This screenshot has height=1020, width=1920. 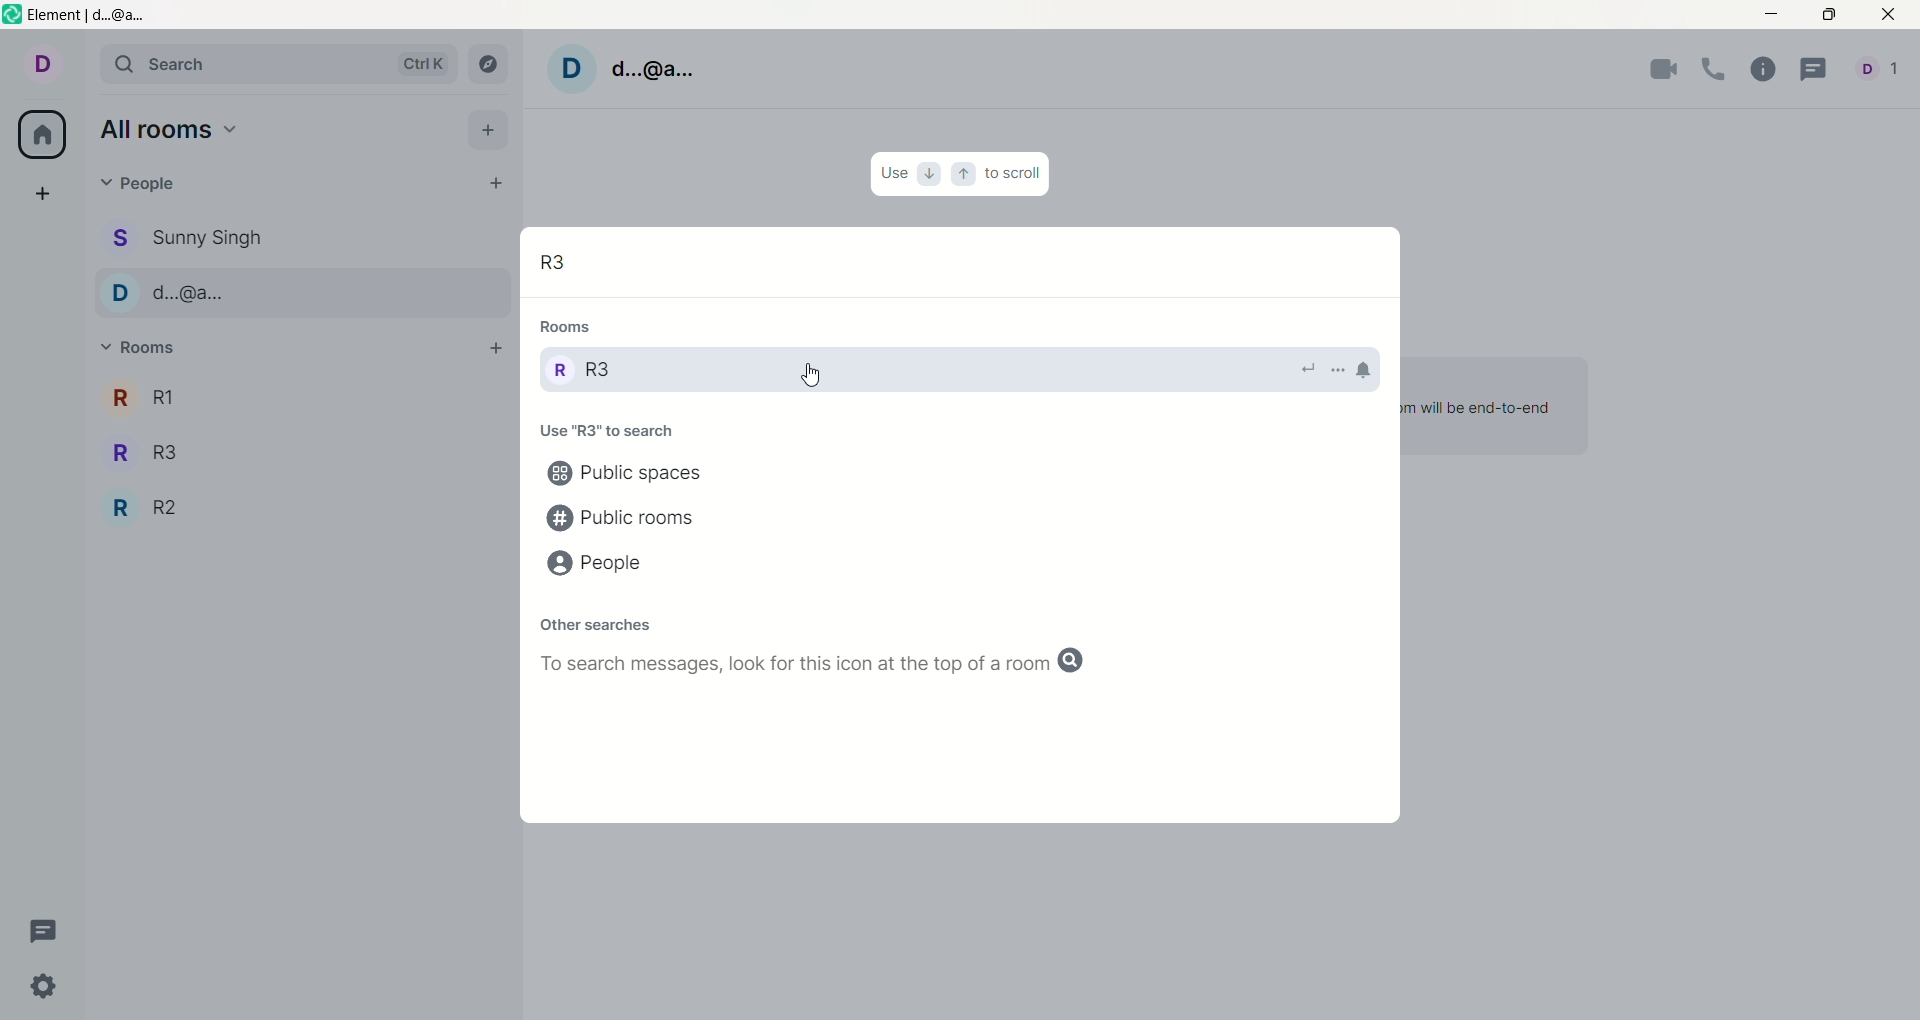 I want to click on rooms, so click(x=577, y=327).